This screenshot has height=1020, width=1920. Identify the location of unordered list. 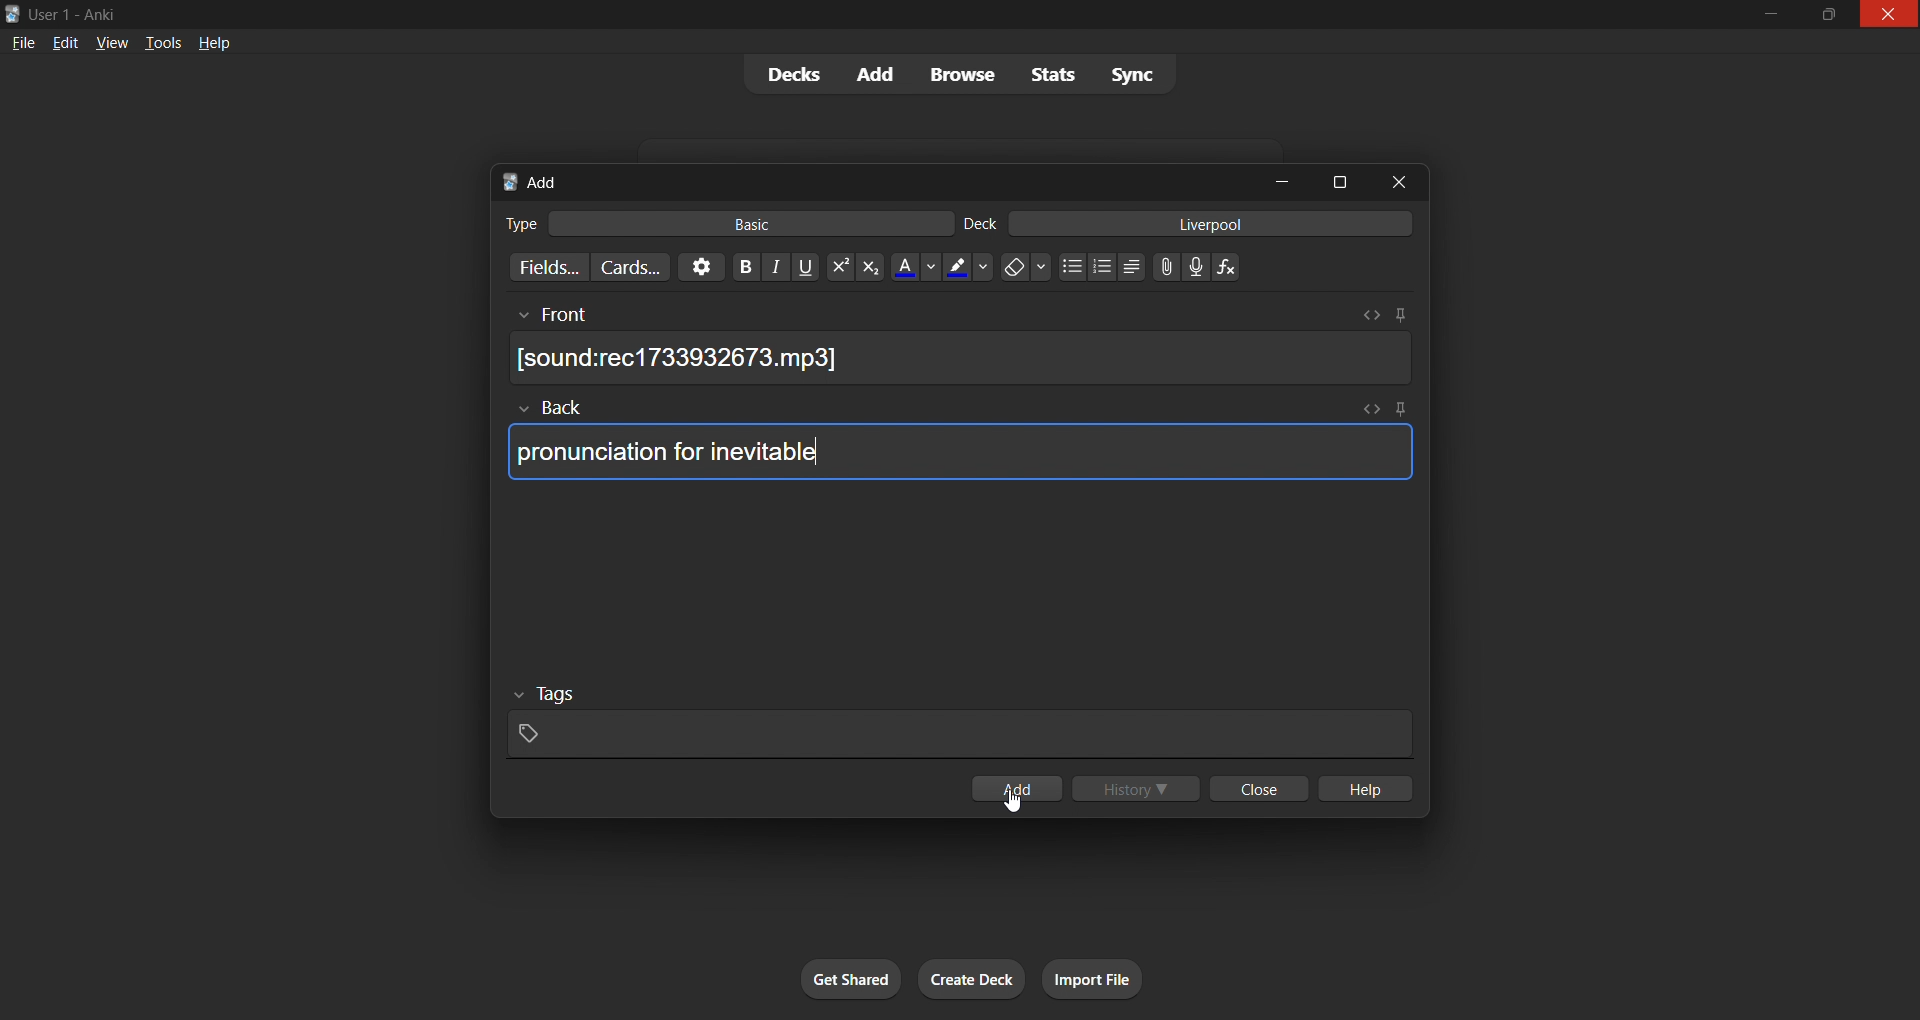
(1068, 266).